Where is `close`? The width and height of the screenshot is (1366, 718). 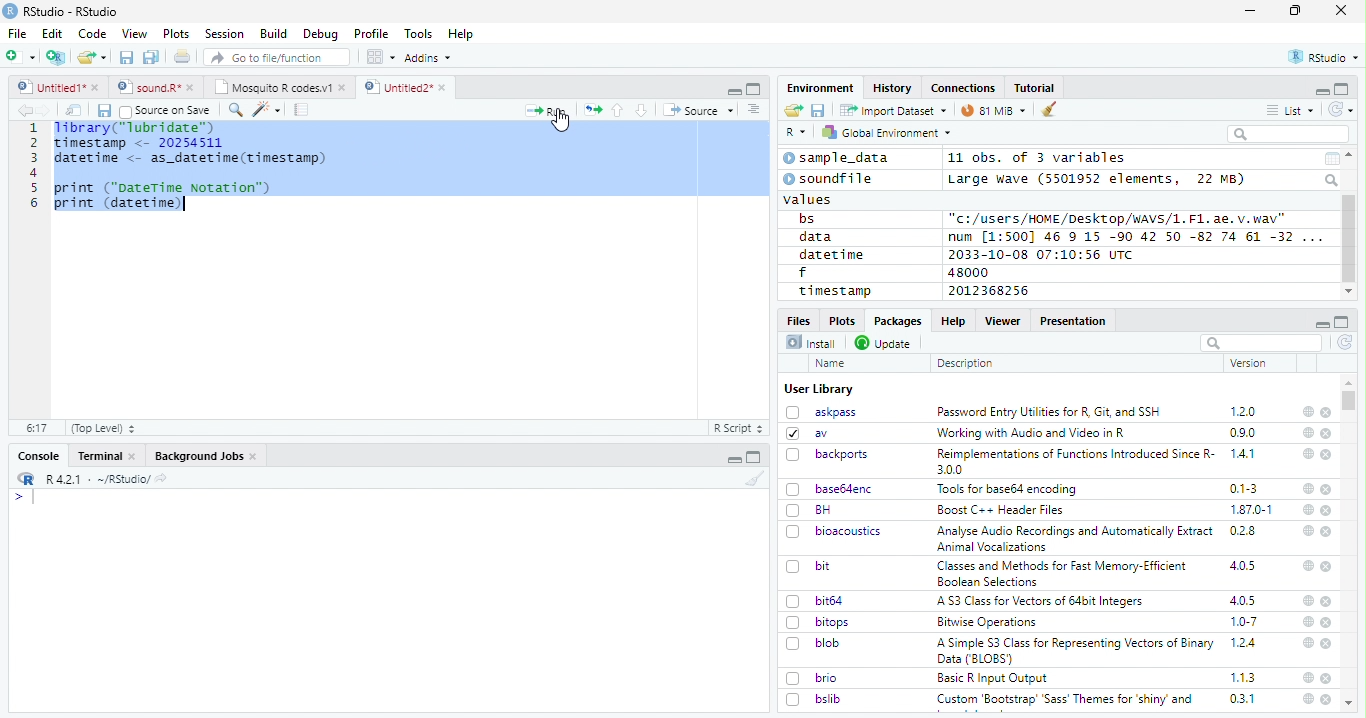 close is located at coordinates (1341, 9).